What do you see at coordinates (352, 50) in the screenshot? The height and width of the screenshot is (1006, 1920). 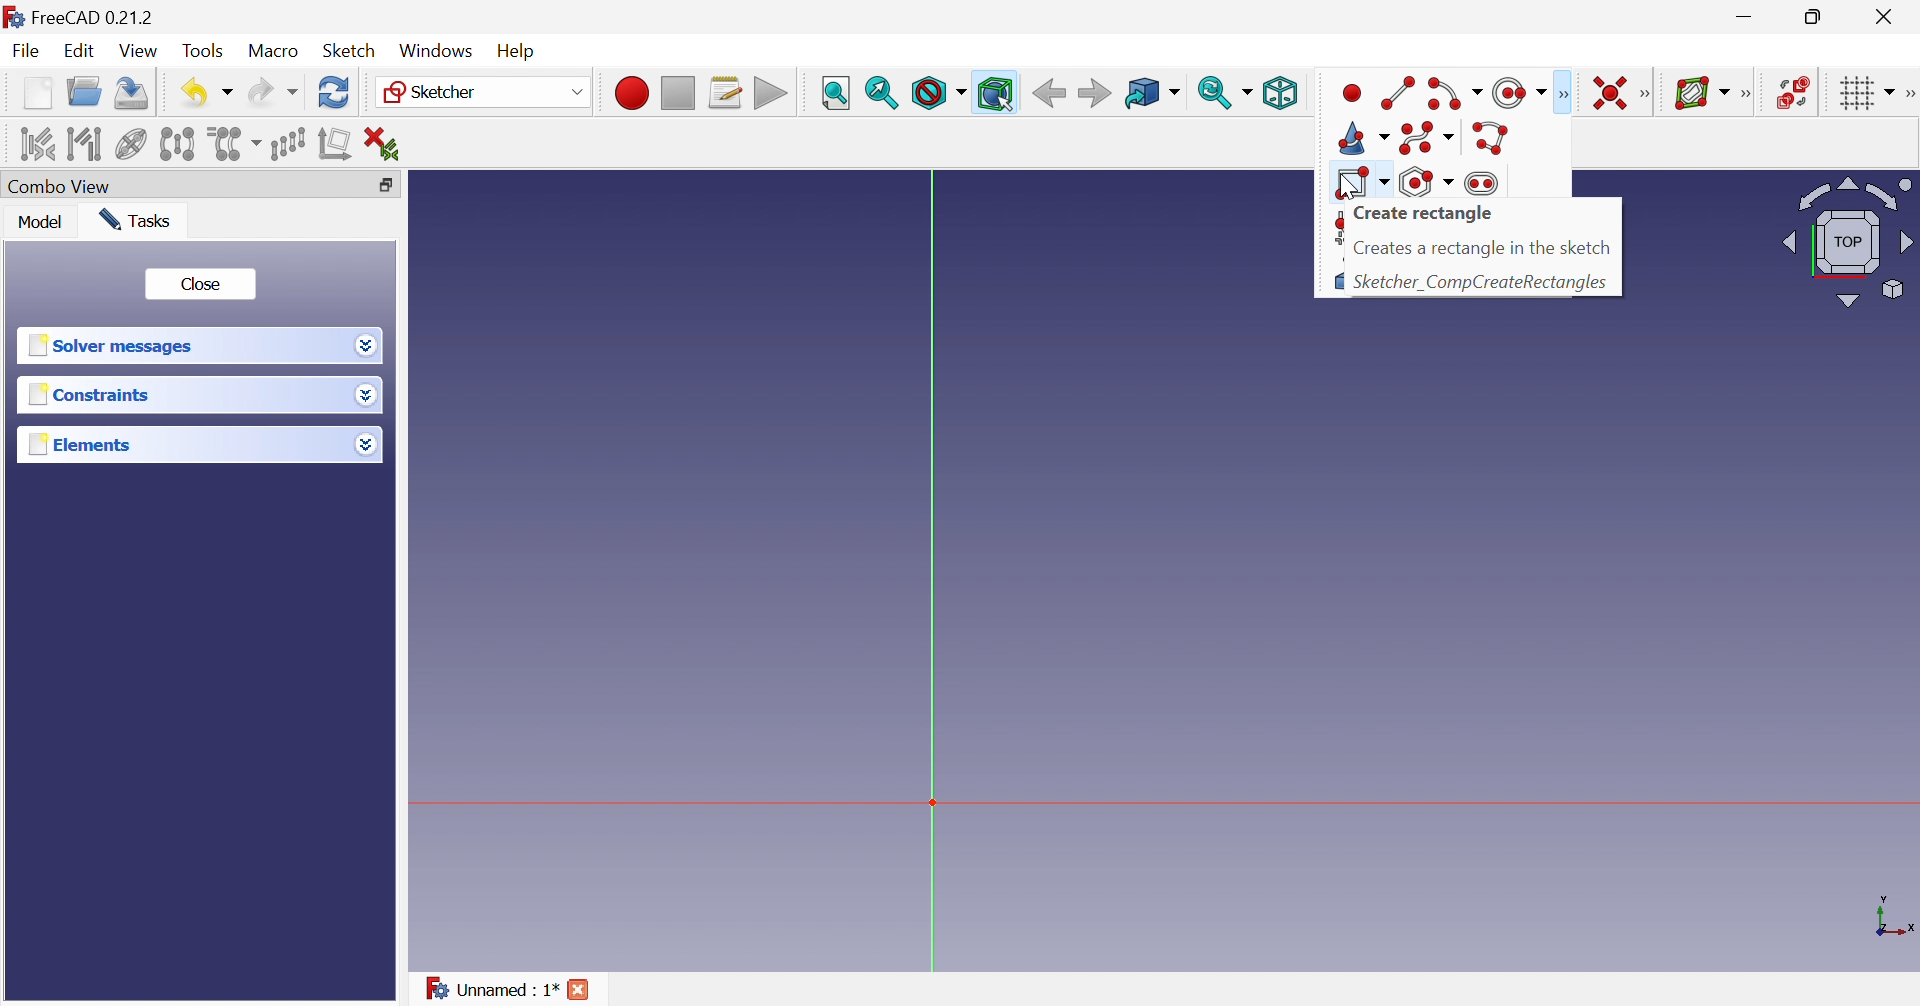 I see `Sketch` at bounding box center [352, 50].